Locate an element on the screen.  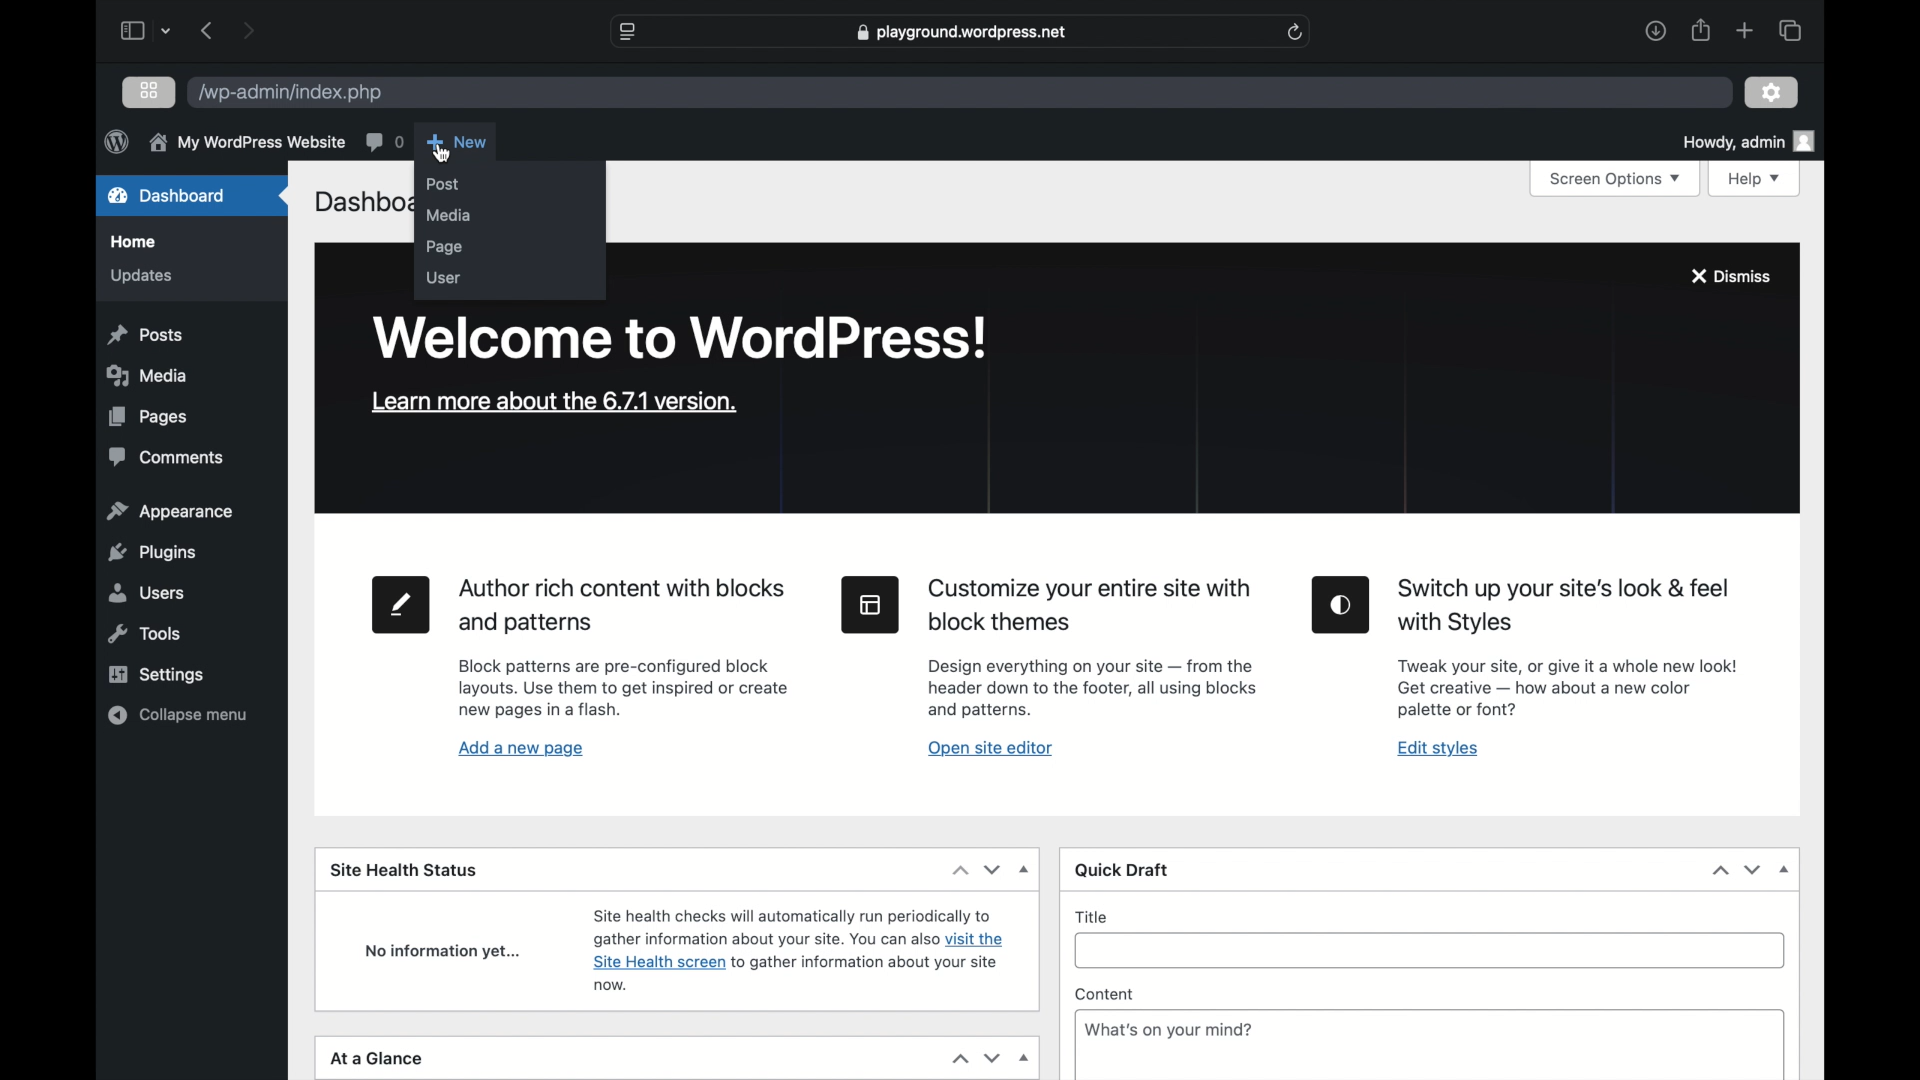
help is located at coordinates (1756, 178).